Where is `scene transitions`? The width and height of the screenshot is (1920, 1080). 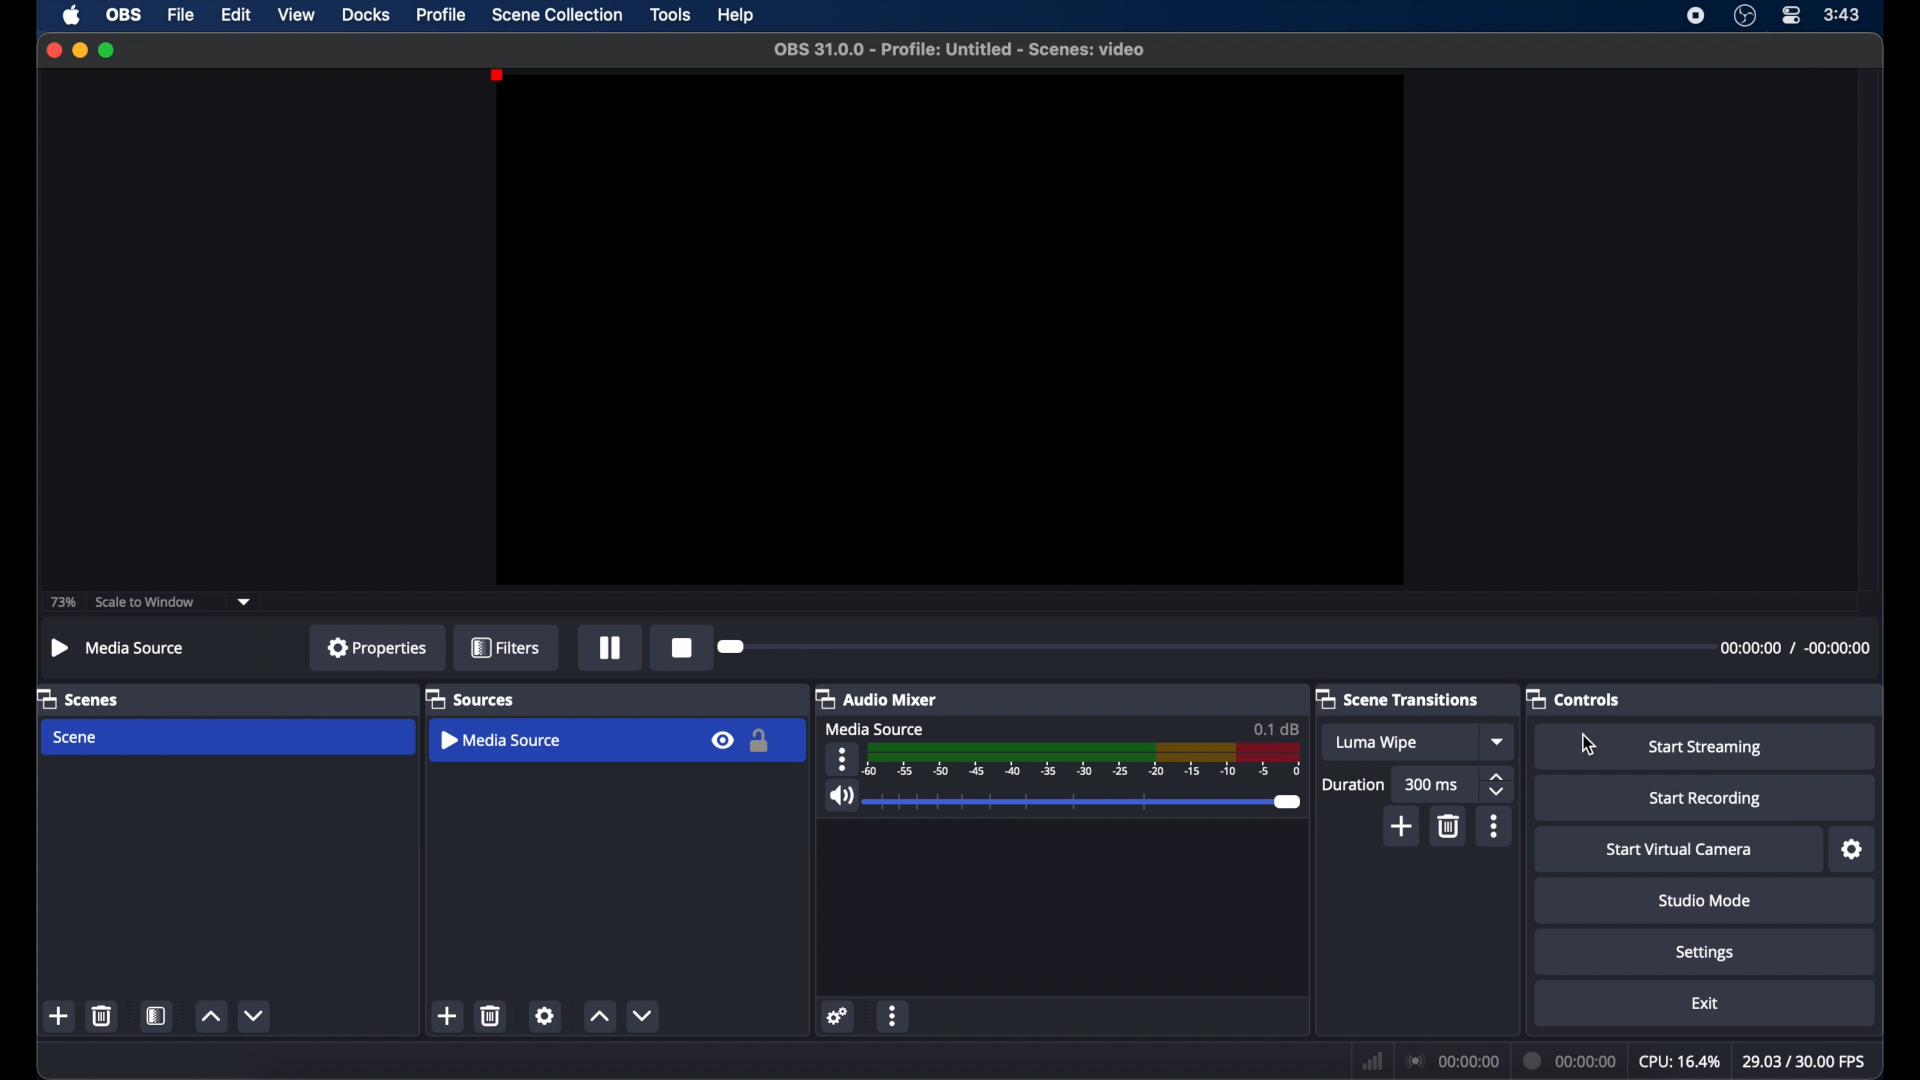 scene transitions is located at coordinates (1396, 698).